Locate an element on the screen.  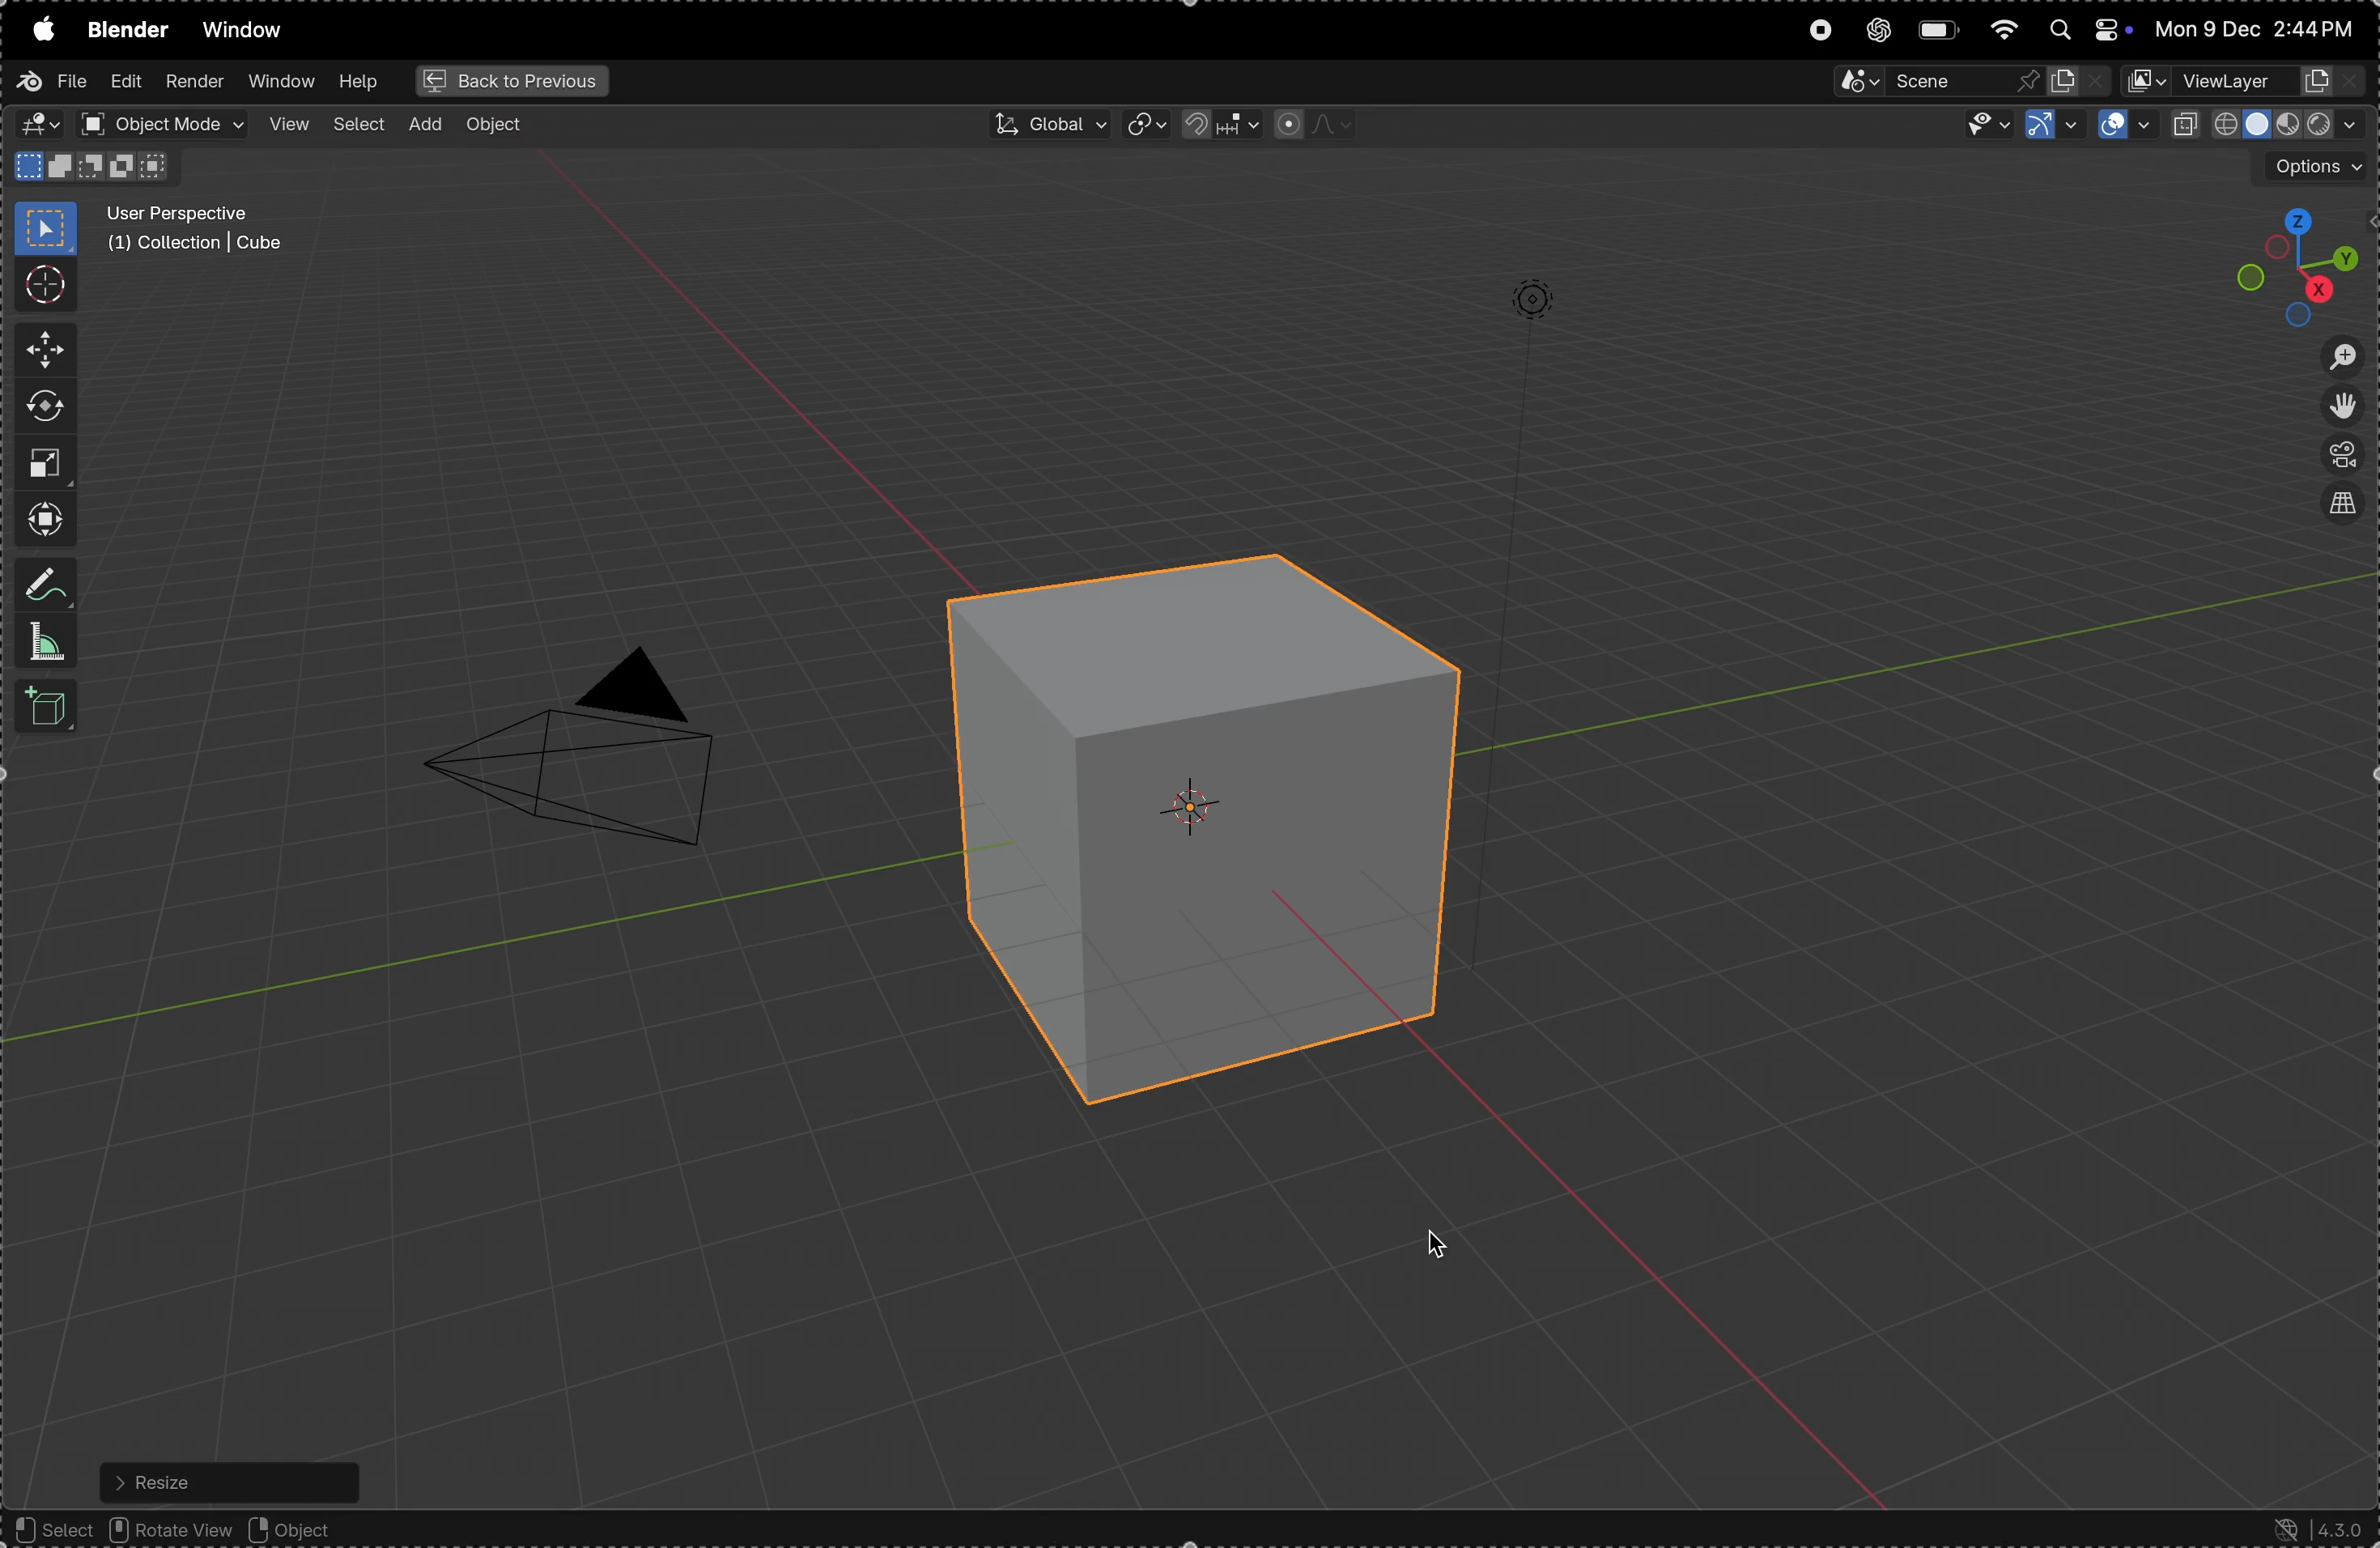
enlarged cube is located at coordinates (1222, 822).